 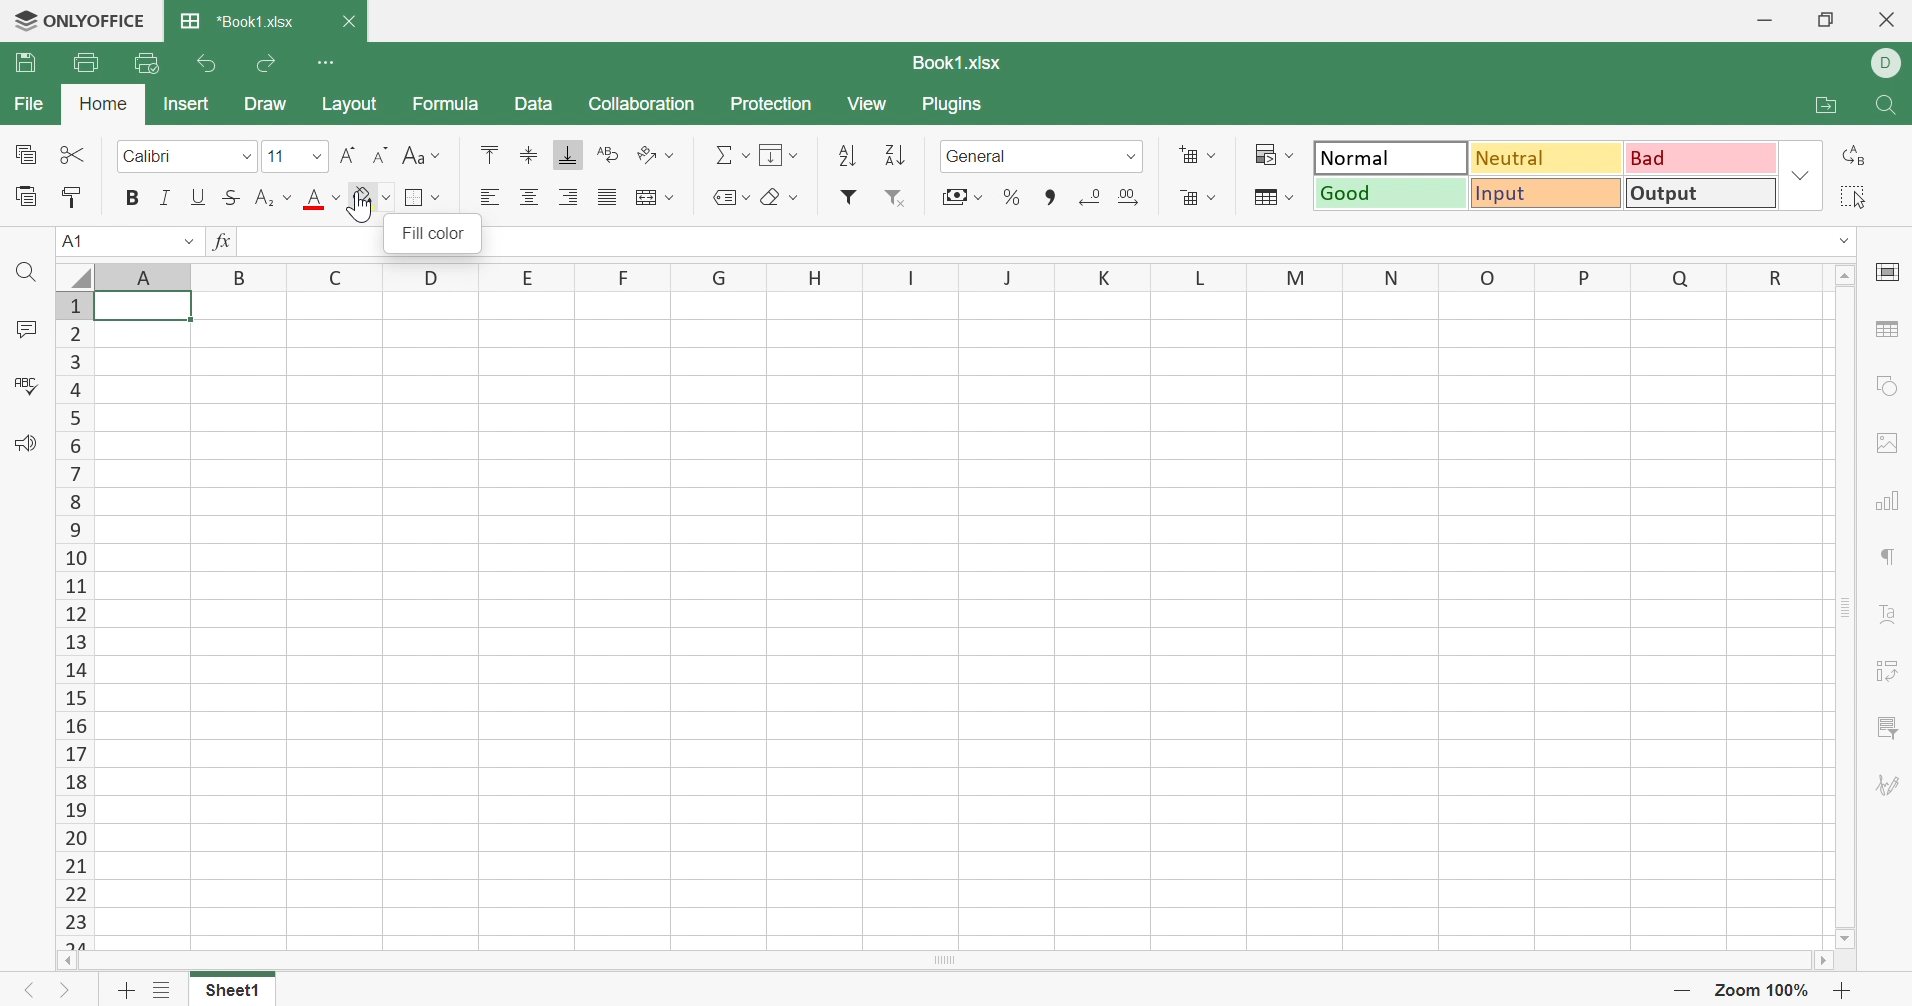 I want to click on Paragraph settings, so click(x=1888, y=556).